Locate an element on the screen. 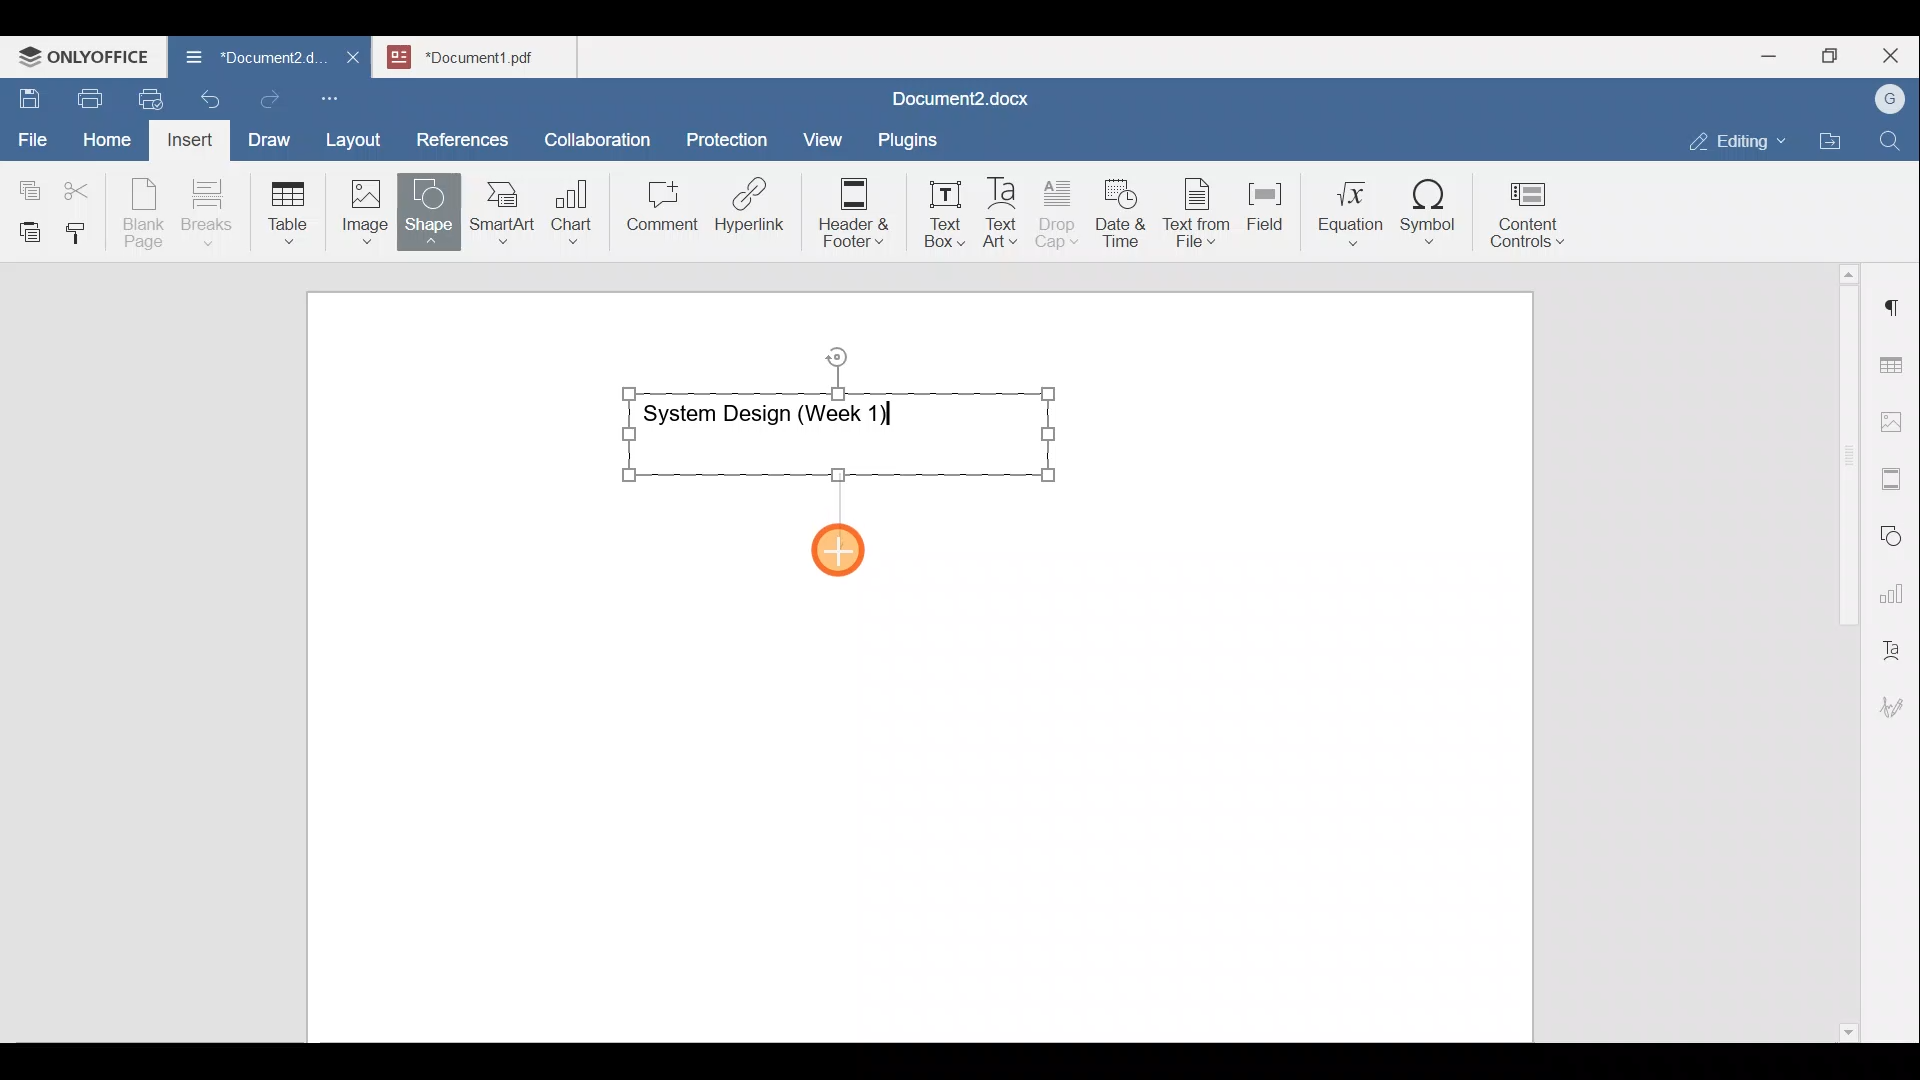  Paste is located at coordinates (25, 227).